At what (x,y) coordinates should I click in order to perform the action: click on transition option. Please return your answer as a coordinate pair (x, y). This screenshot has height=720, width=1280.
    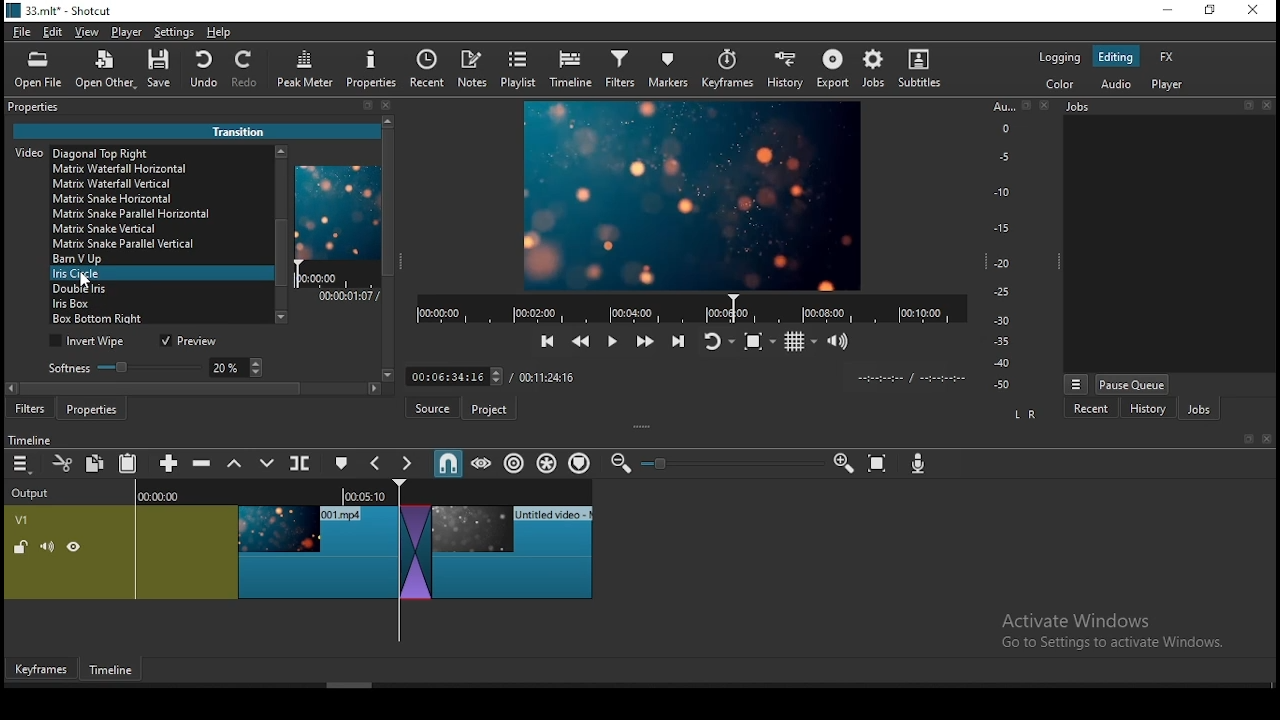
    Looking at the image, I should click on (156, 230).